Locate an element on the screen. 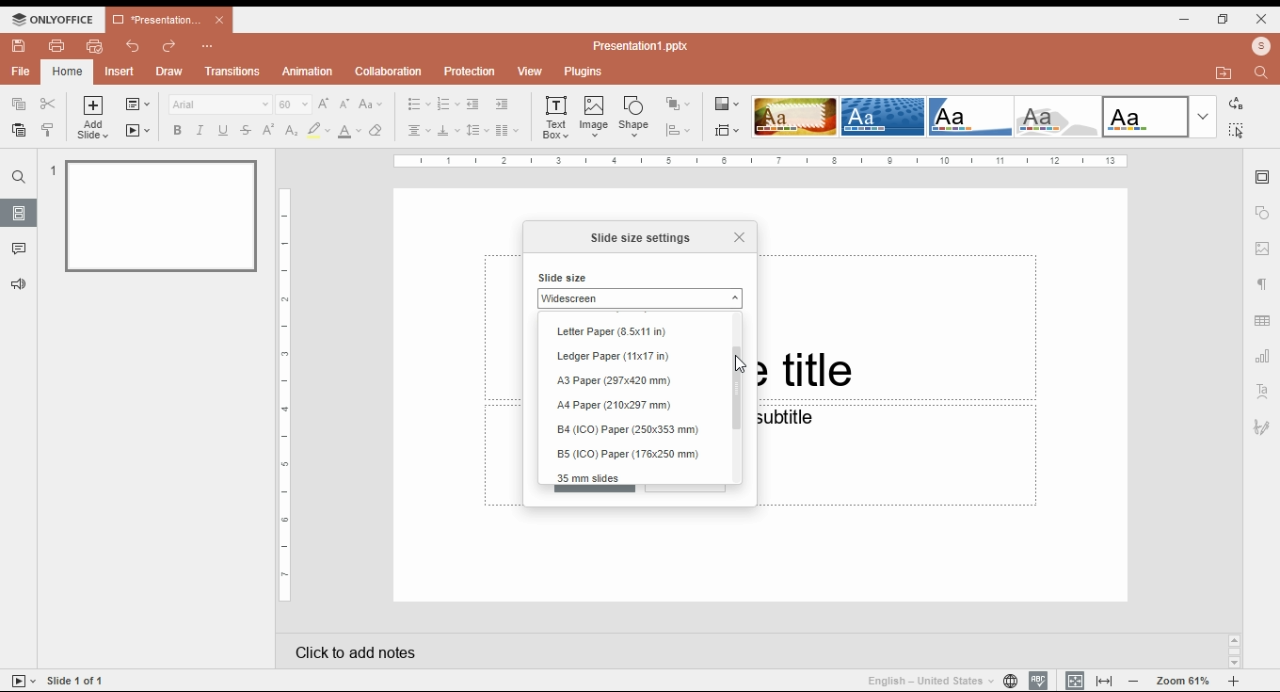 This screenshot has height=692, width=1280. A4 Paper (210x297 mm) is located at coordinates (618, 406).